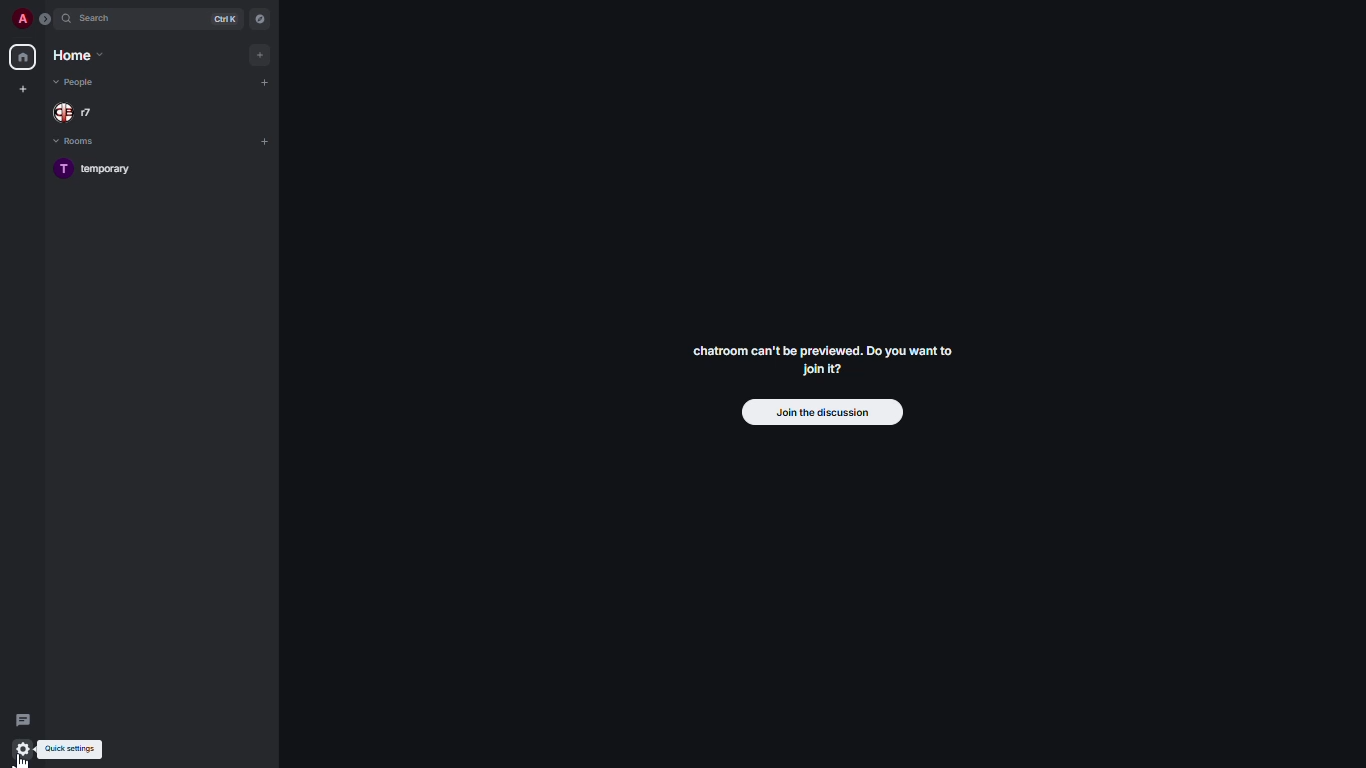 The image size is (1366, 768). Describe the element at coordinates (26, 759) in the screenshot. I see `cursor` at that location.